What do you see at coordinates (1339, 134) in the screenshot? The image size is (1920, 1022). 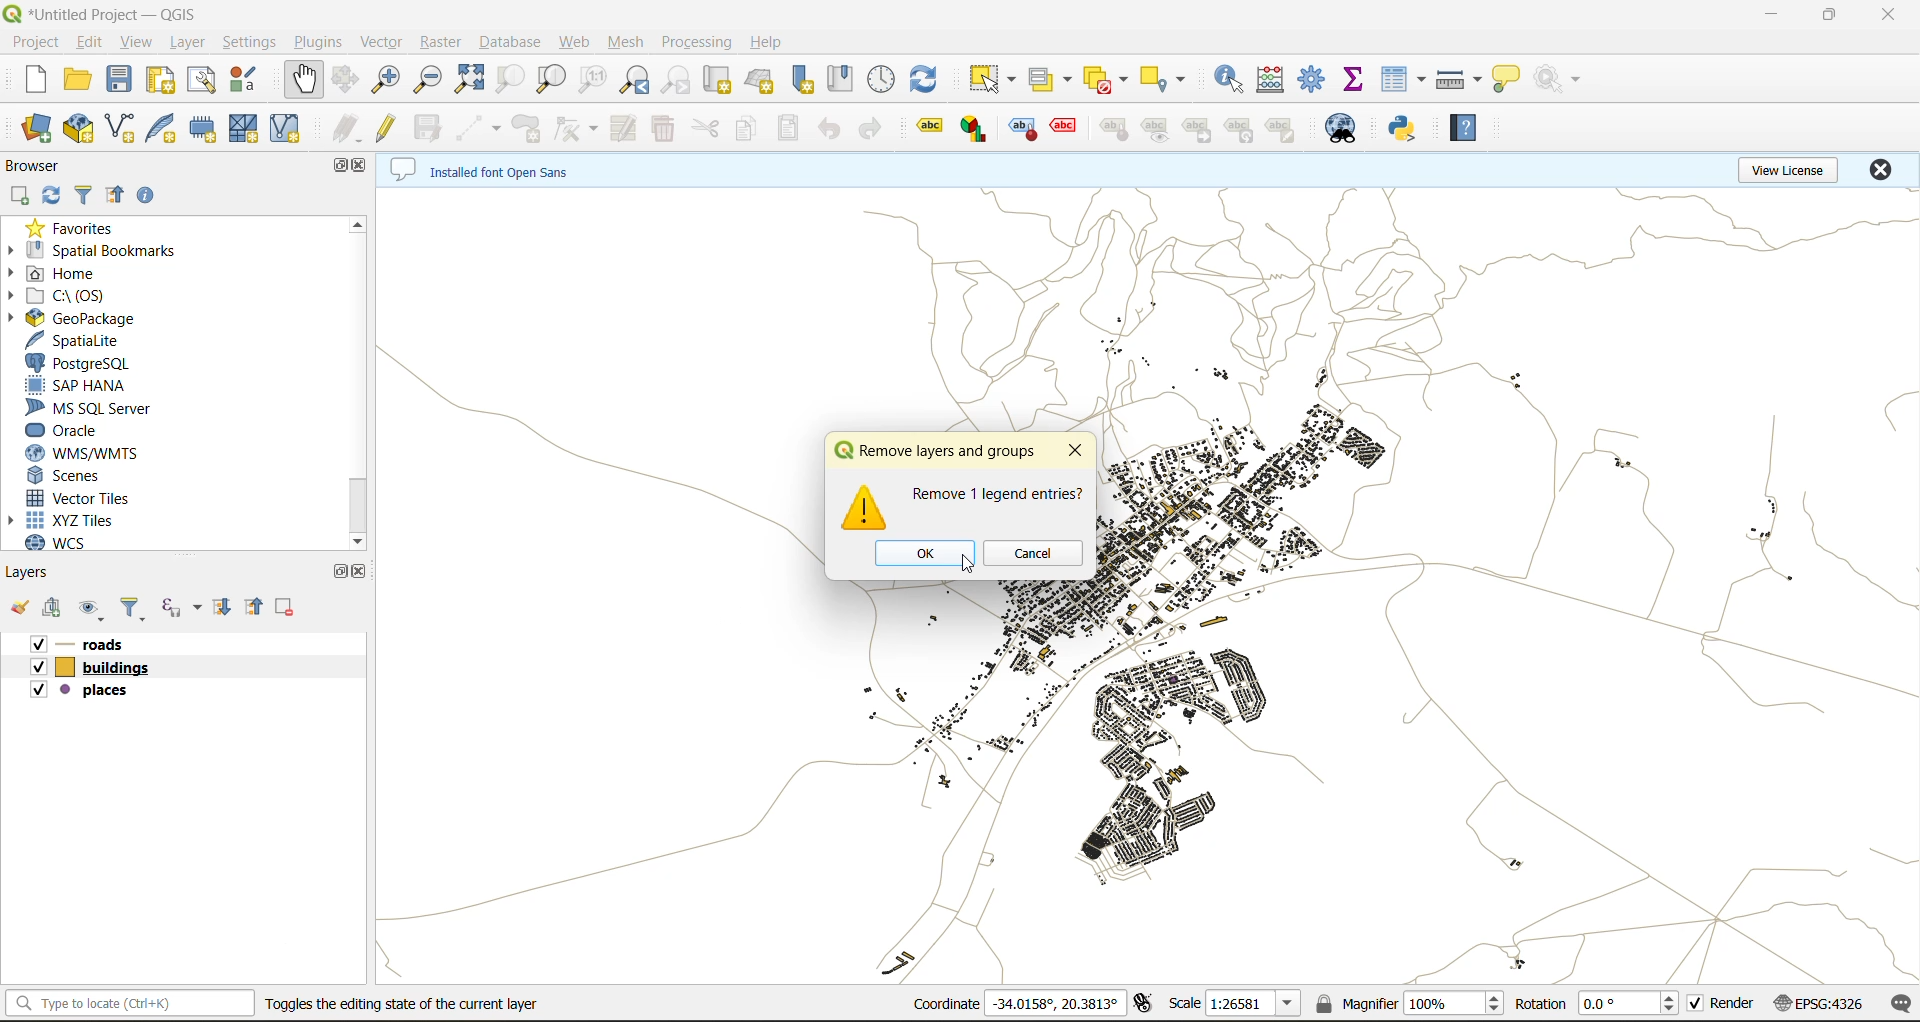 I see `metasearch` at bounding box center [1339, 134].